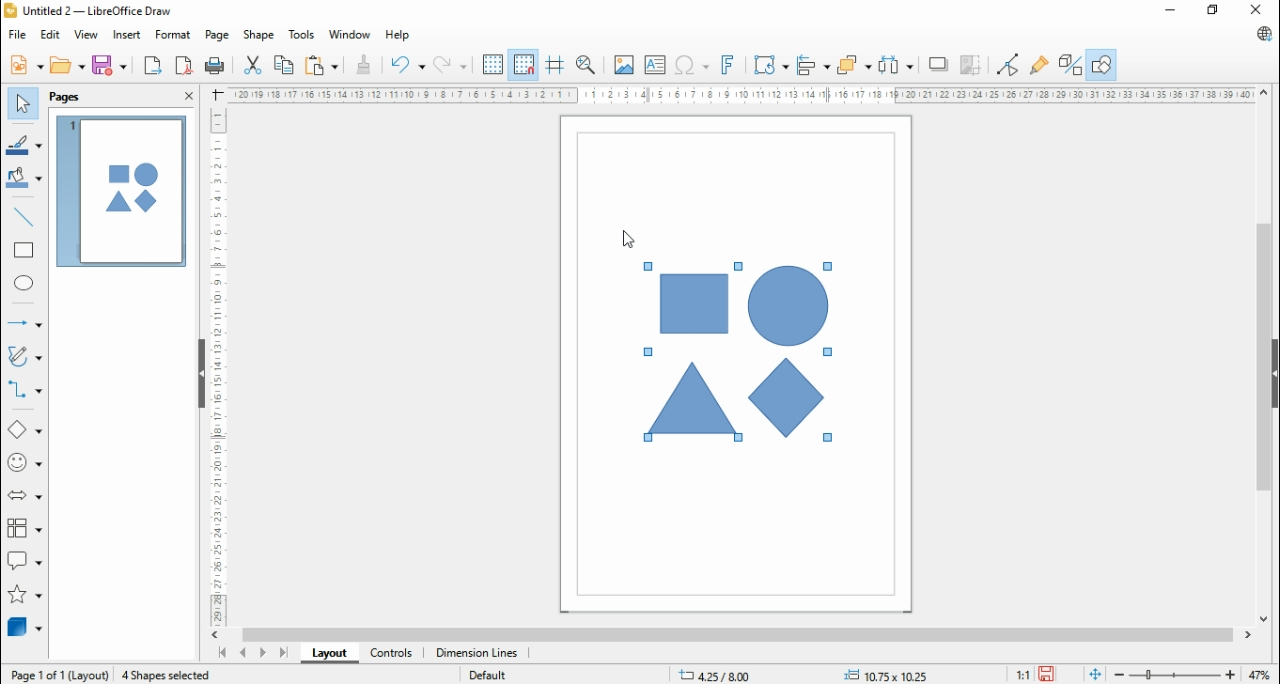  Describe the element at coordinates (1174, 674) in the screenshot. I see `zoom in/zoom out slider` at that location.